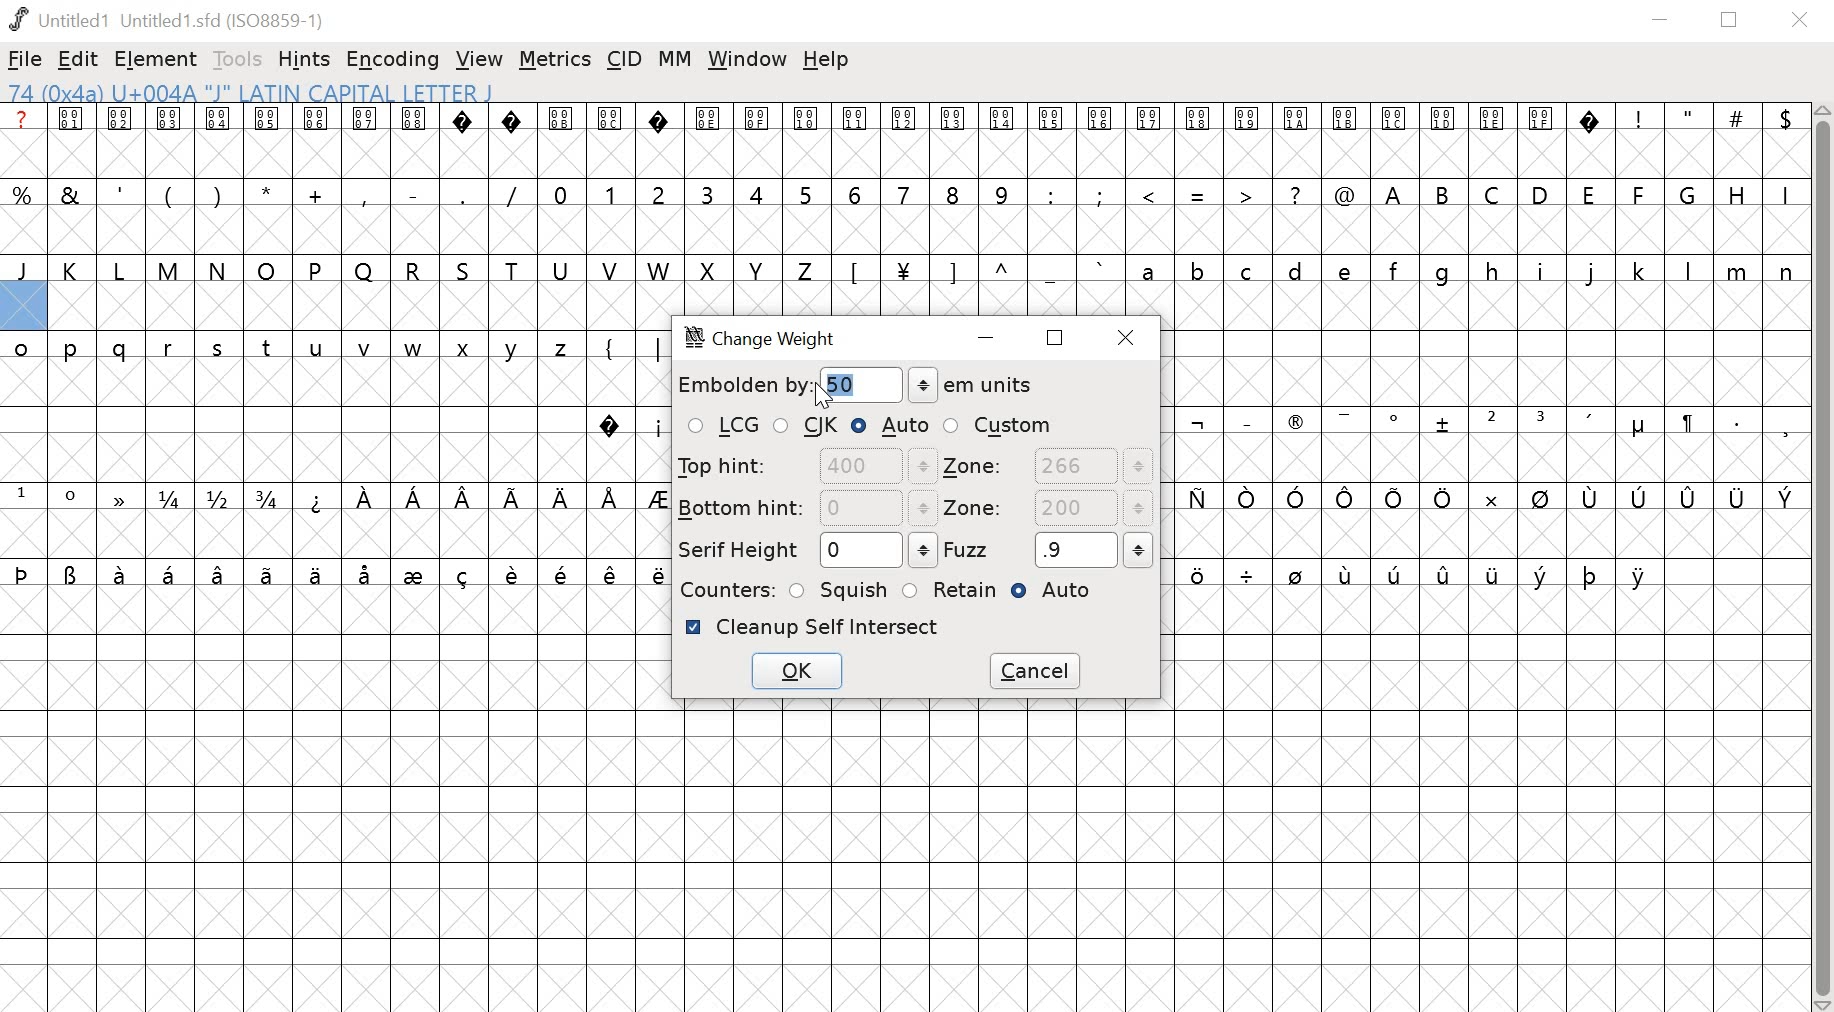  I want to click on minimize, so click(990, 340).